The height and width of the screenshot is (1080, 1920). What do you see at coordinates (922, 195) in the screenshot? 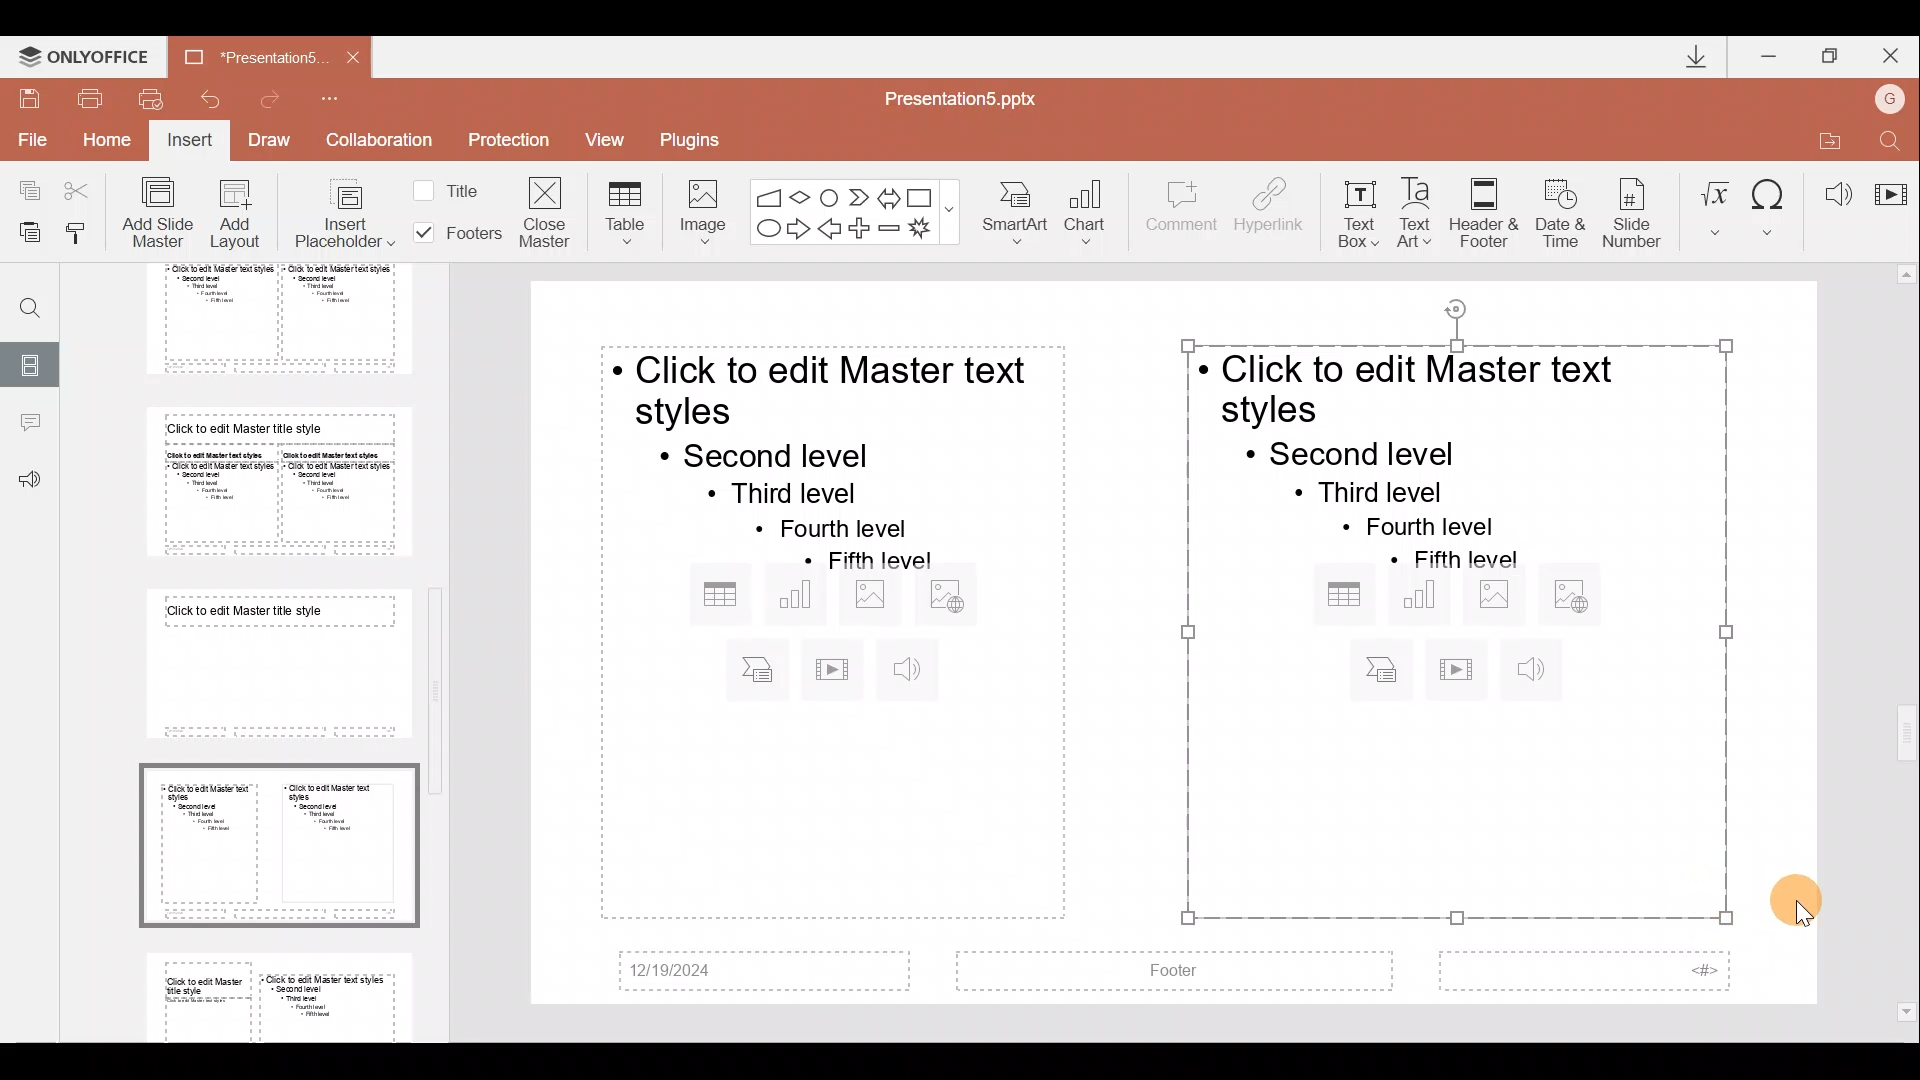
I see `Rectangle` at bounding box center [922, 195].